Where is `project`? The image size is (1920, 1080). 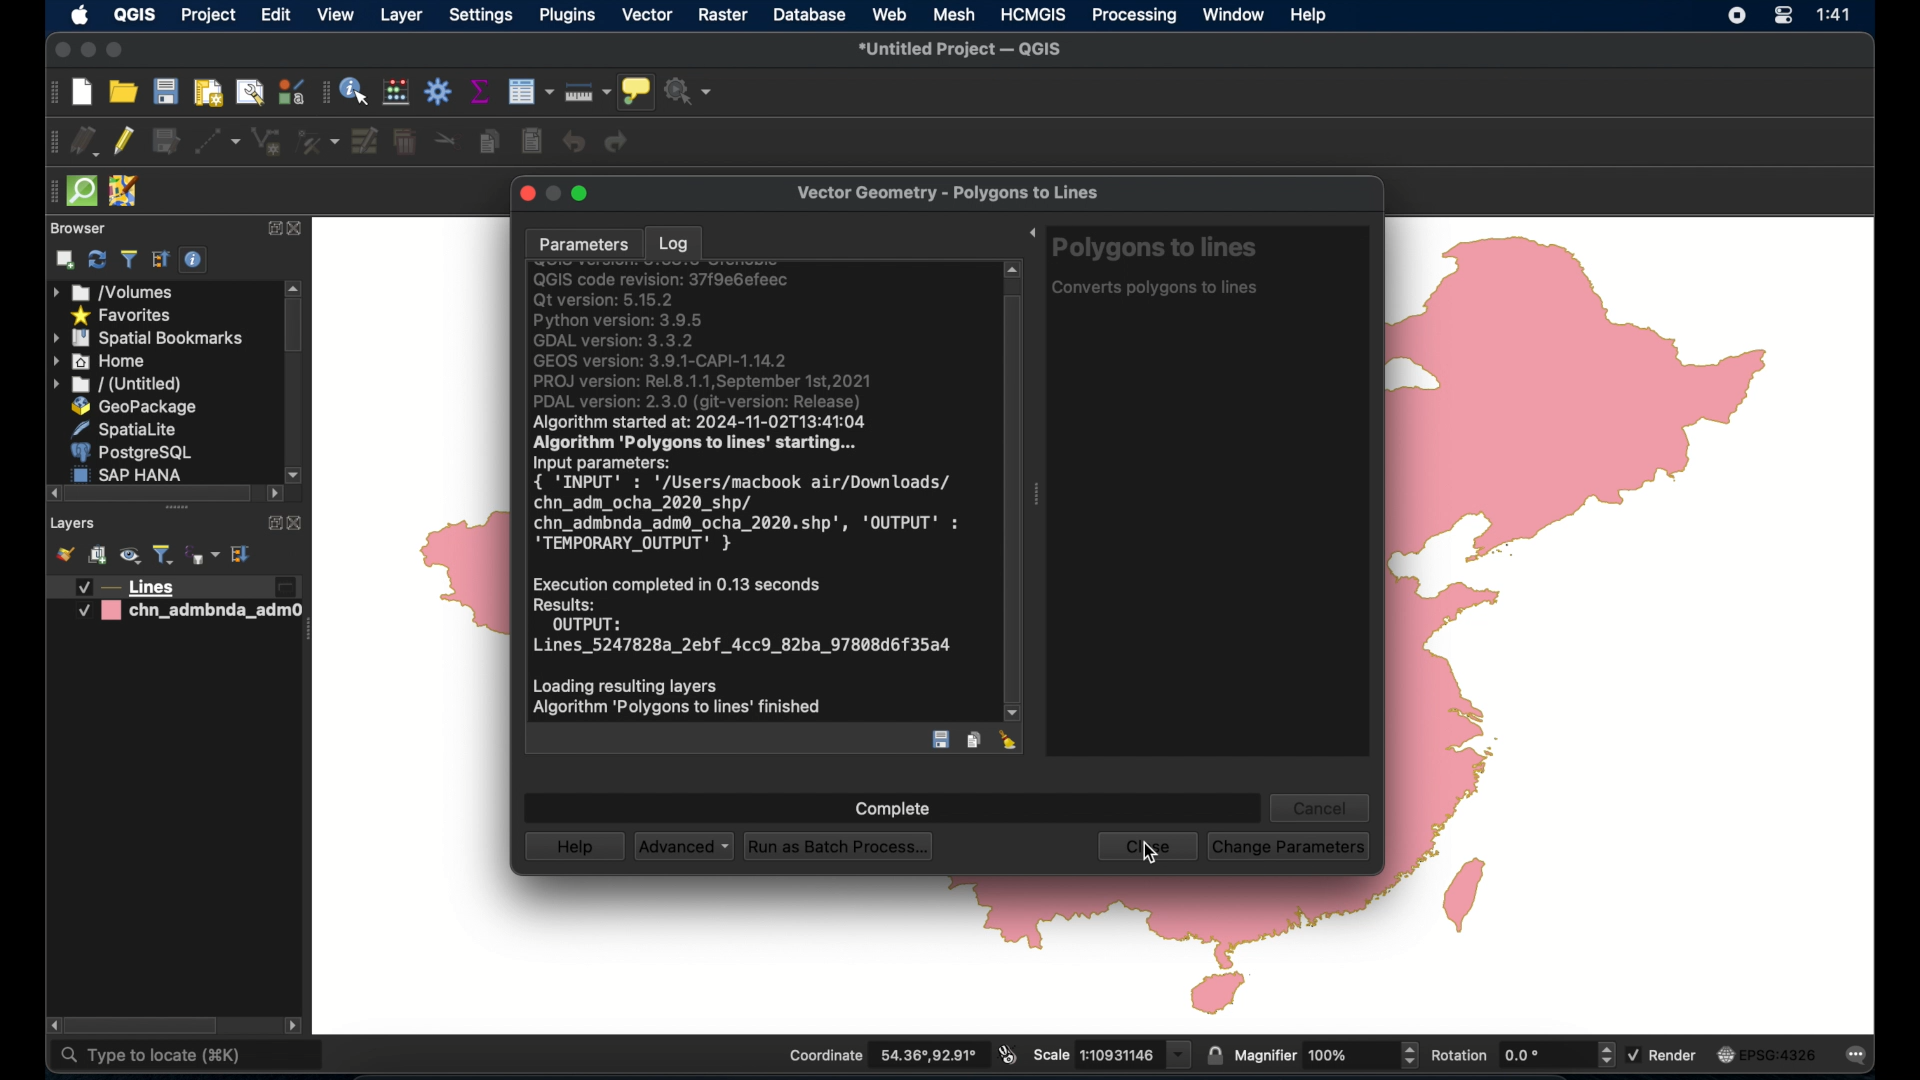
project is located at coordinates (209, 17).